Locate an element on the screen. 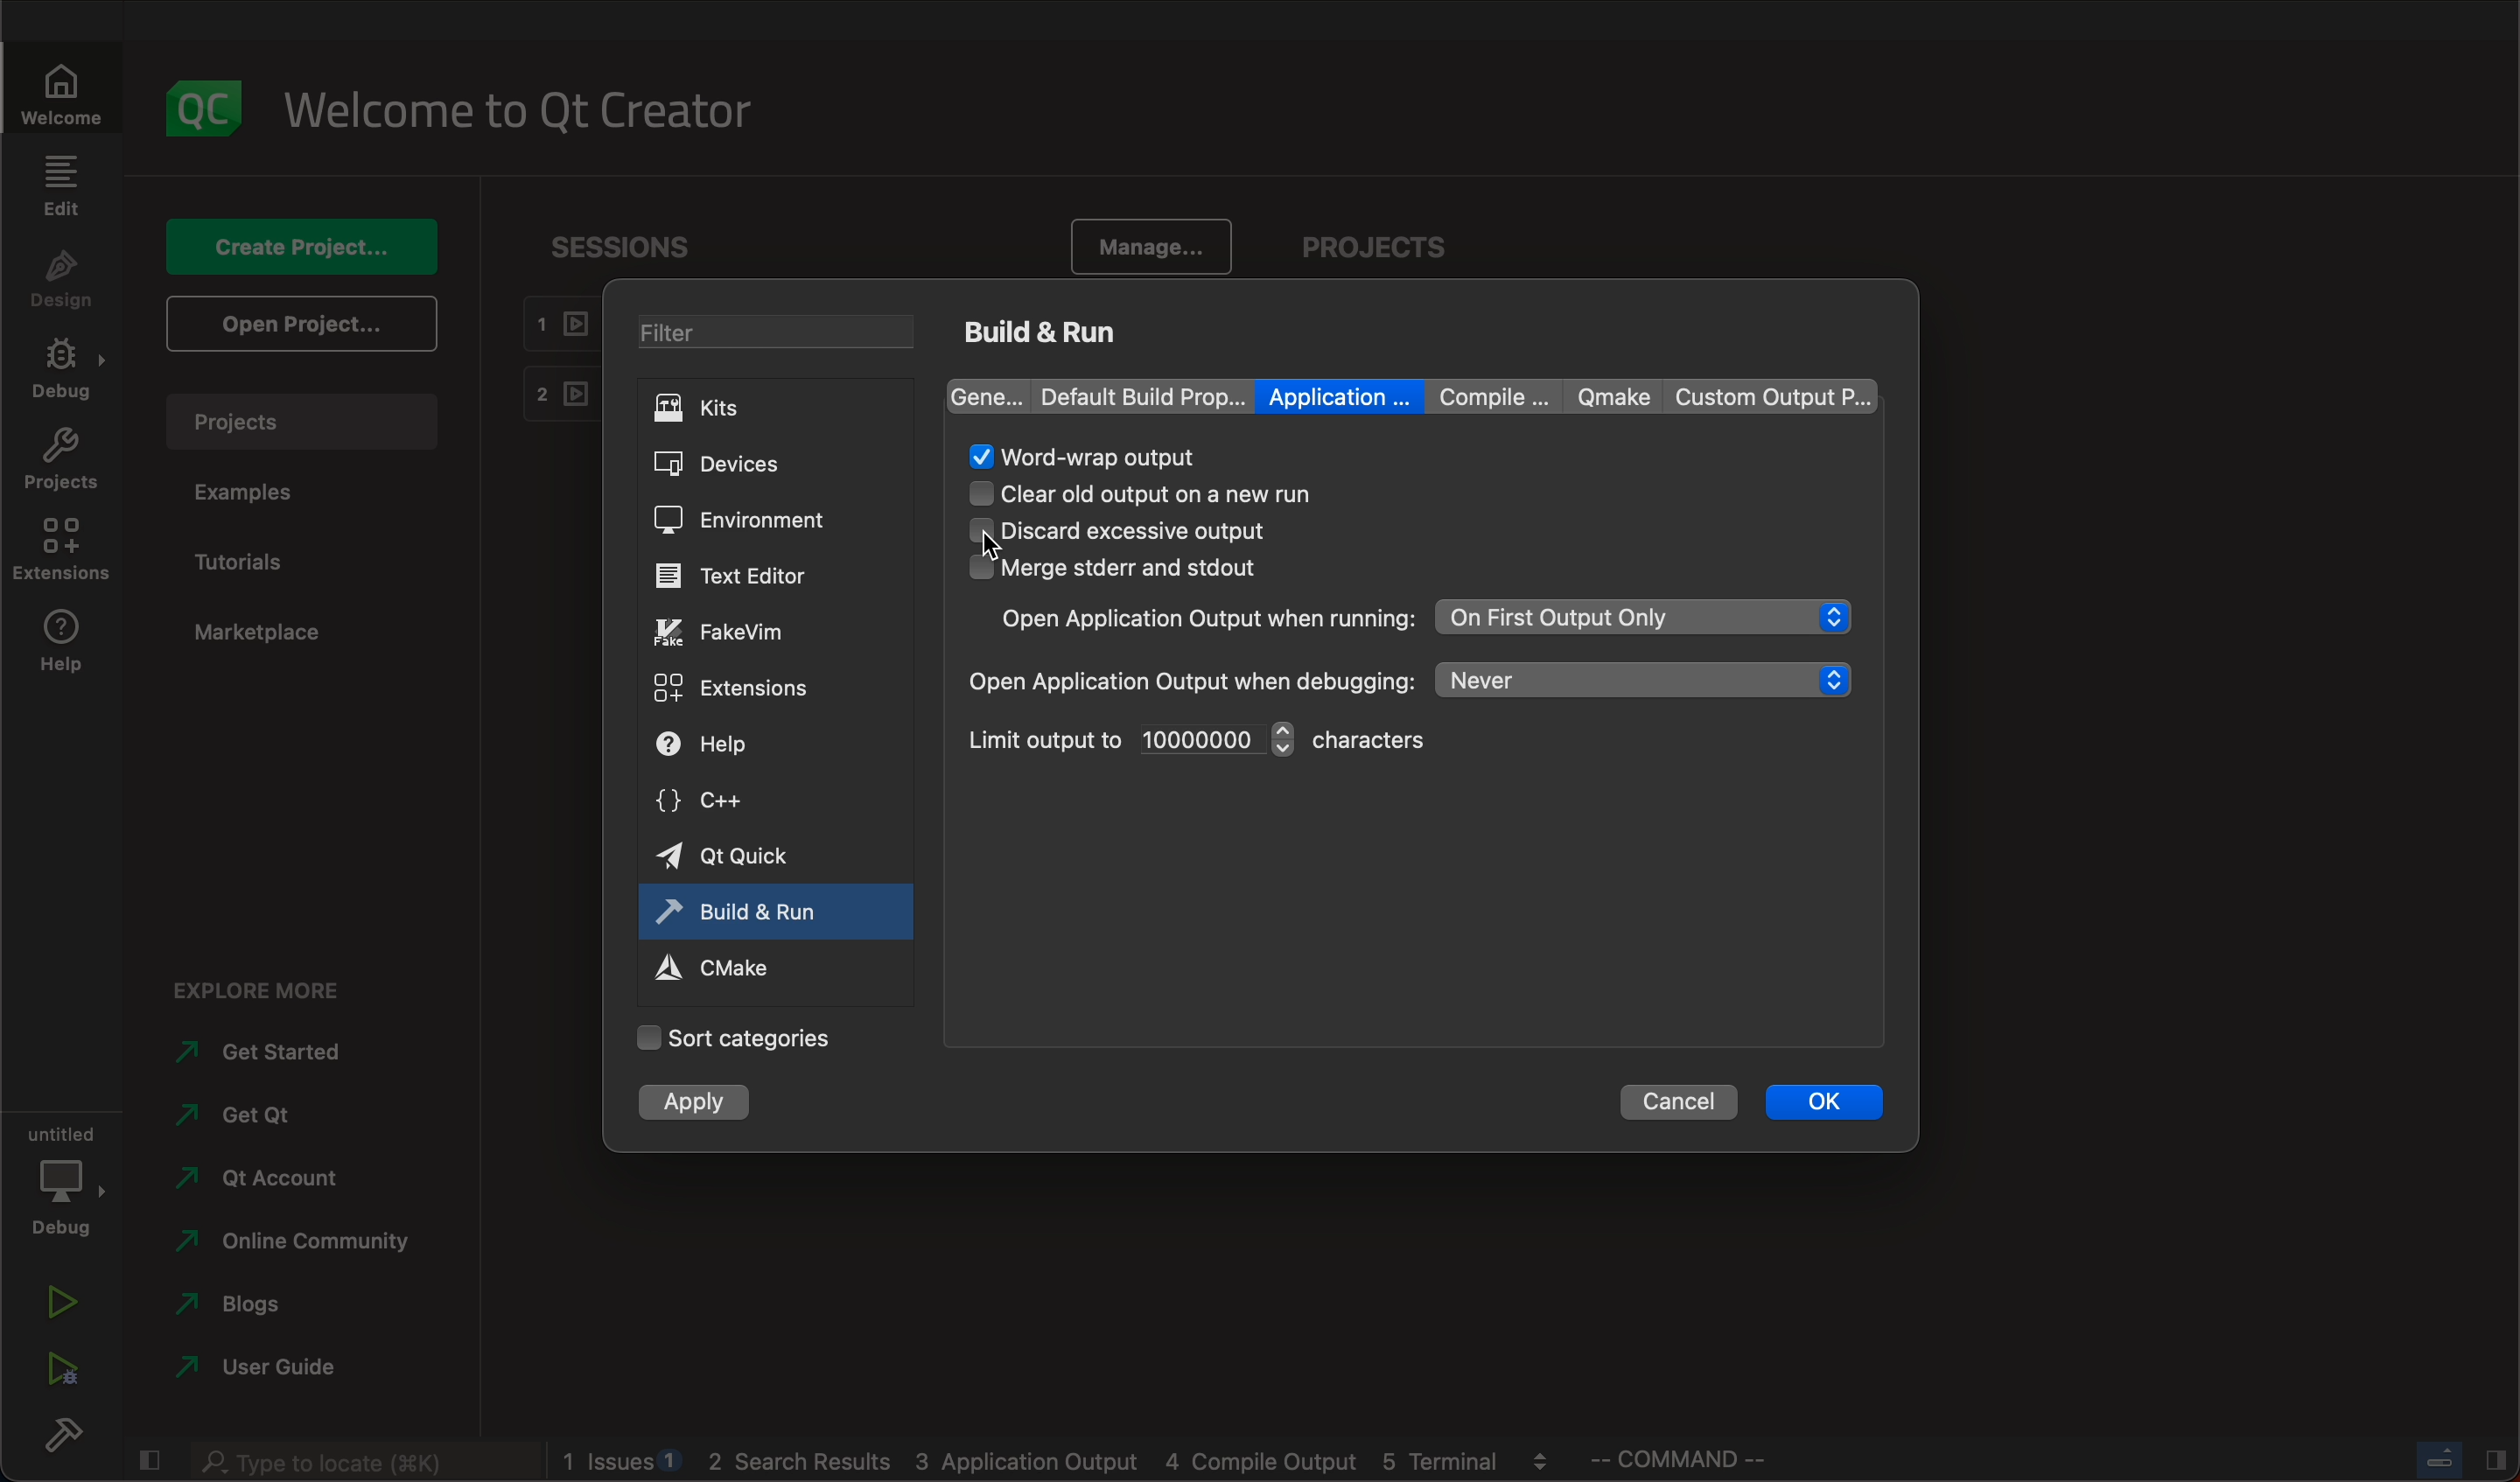  discard output is located at coordinates (1135, 531).